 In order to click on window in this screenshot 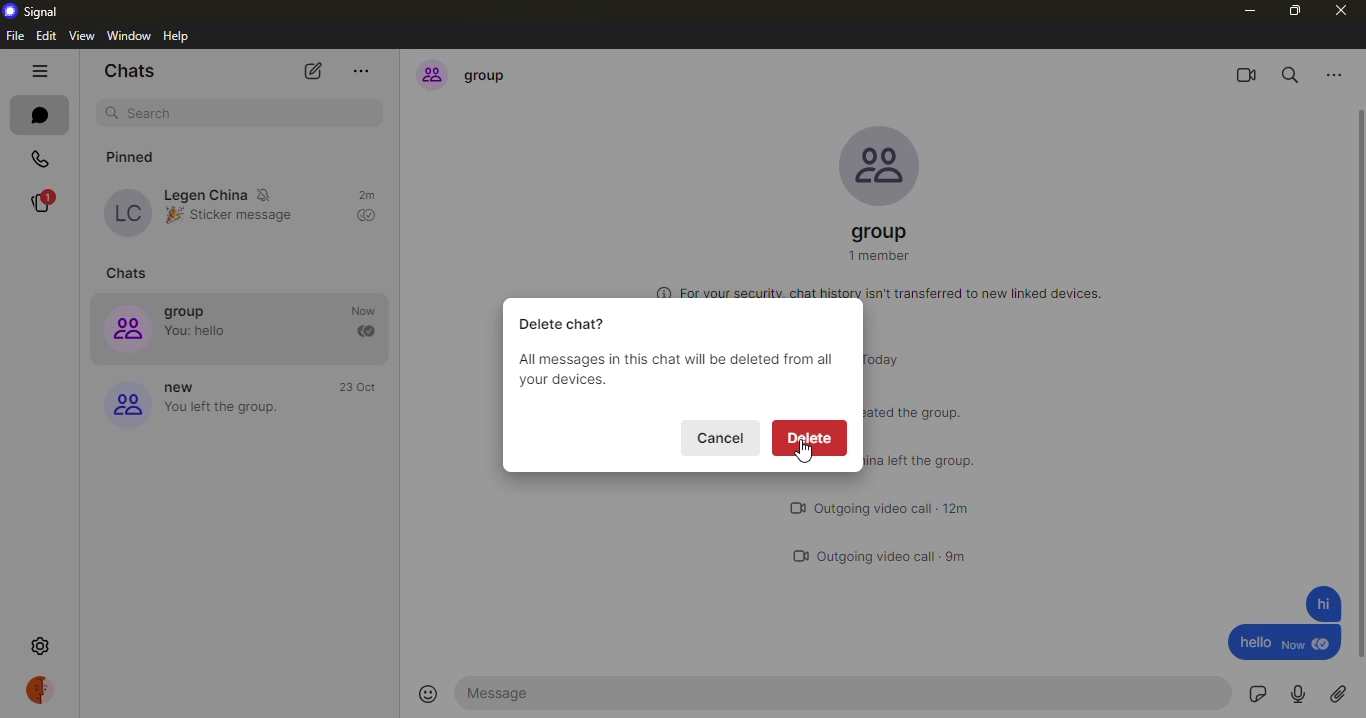, I will do `click(128, 35)`.